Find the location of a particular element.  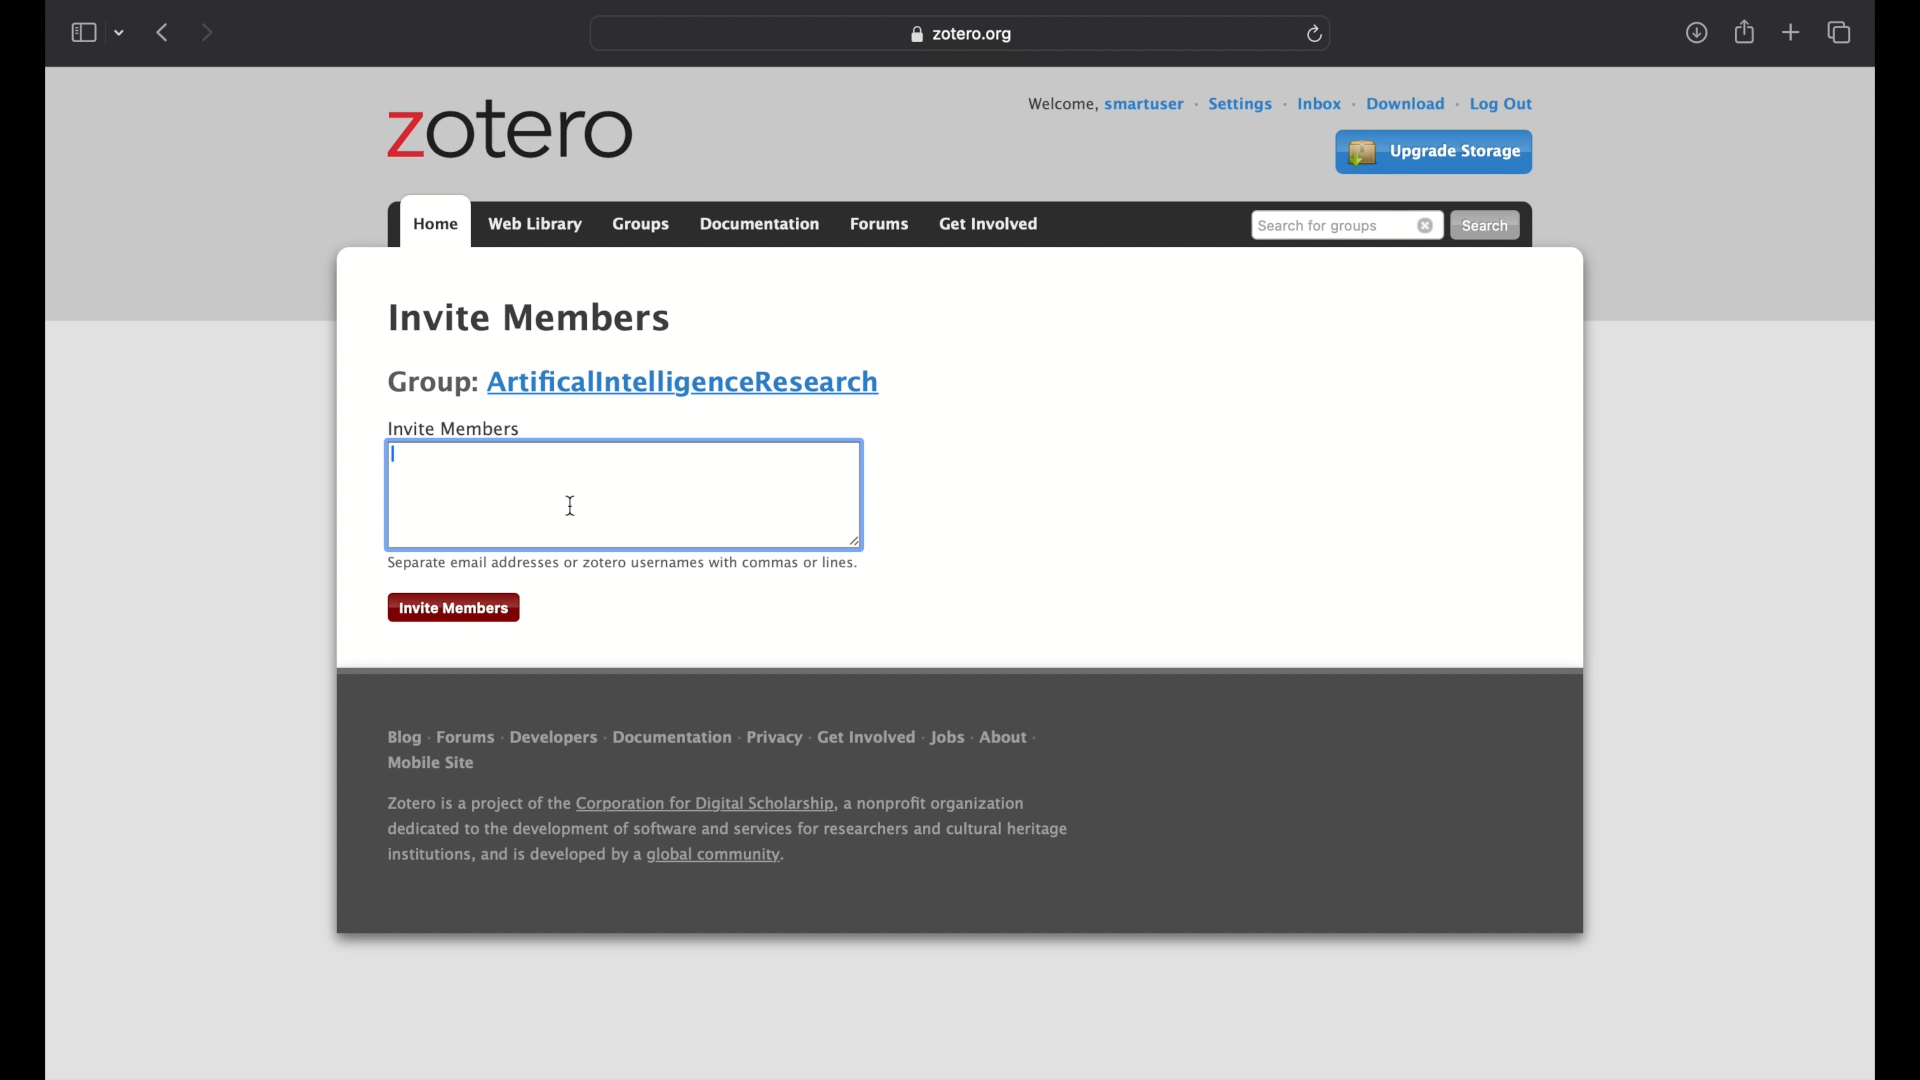

Blog - Forums - Developers - Documentation - Privacy - Get Involved - Jobs - About
Mobile Site

Zotero is a project of the Corporation for Digital Scholarship, a nonprofit organization
dedicated to the development of software and services for researchers and cultural heritage
institutions, and is developed by a global community. is located at coordinates (752, 808).